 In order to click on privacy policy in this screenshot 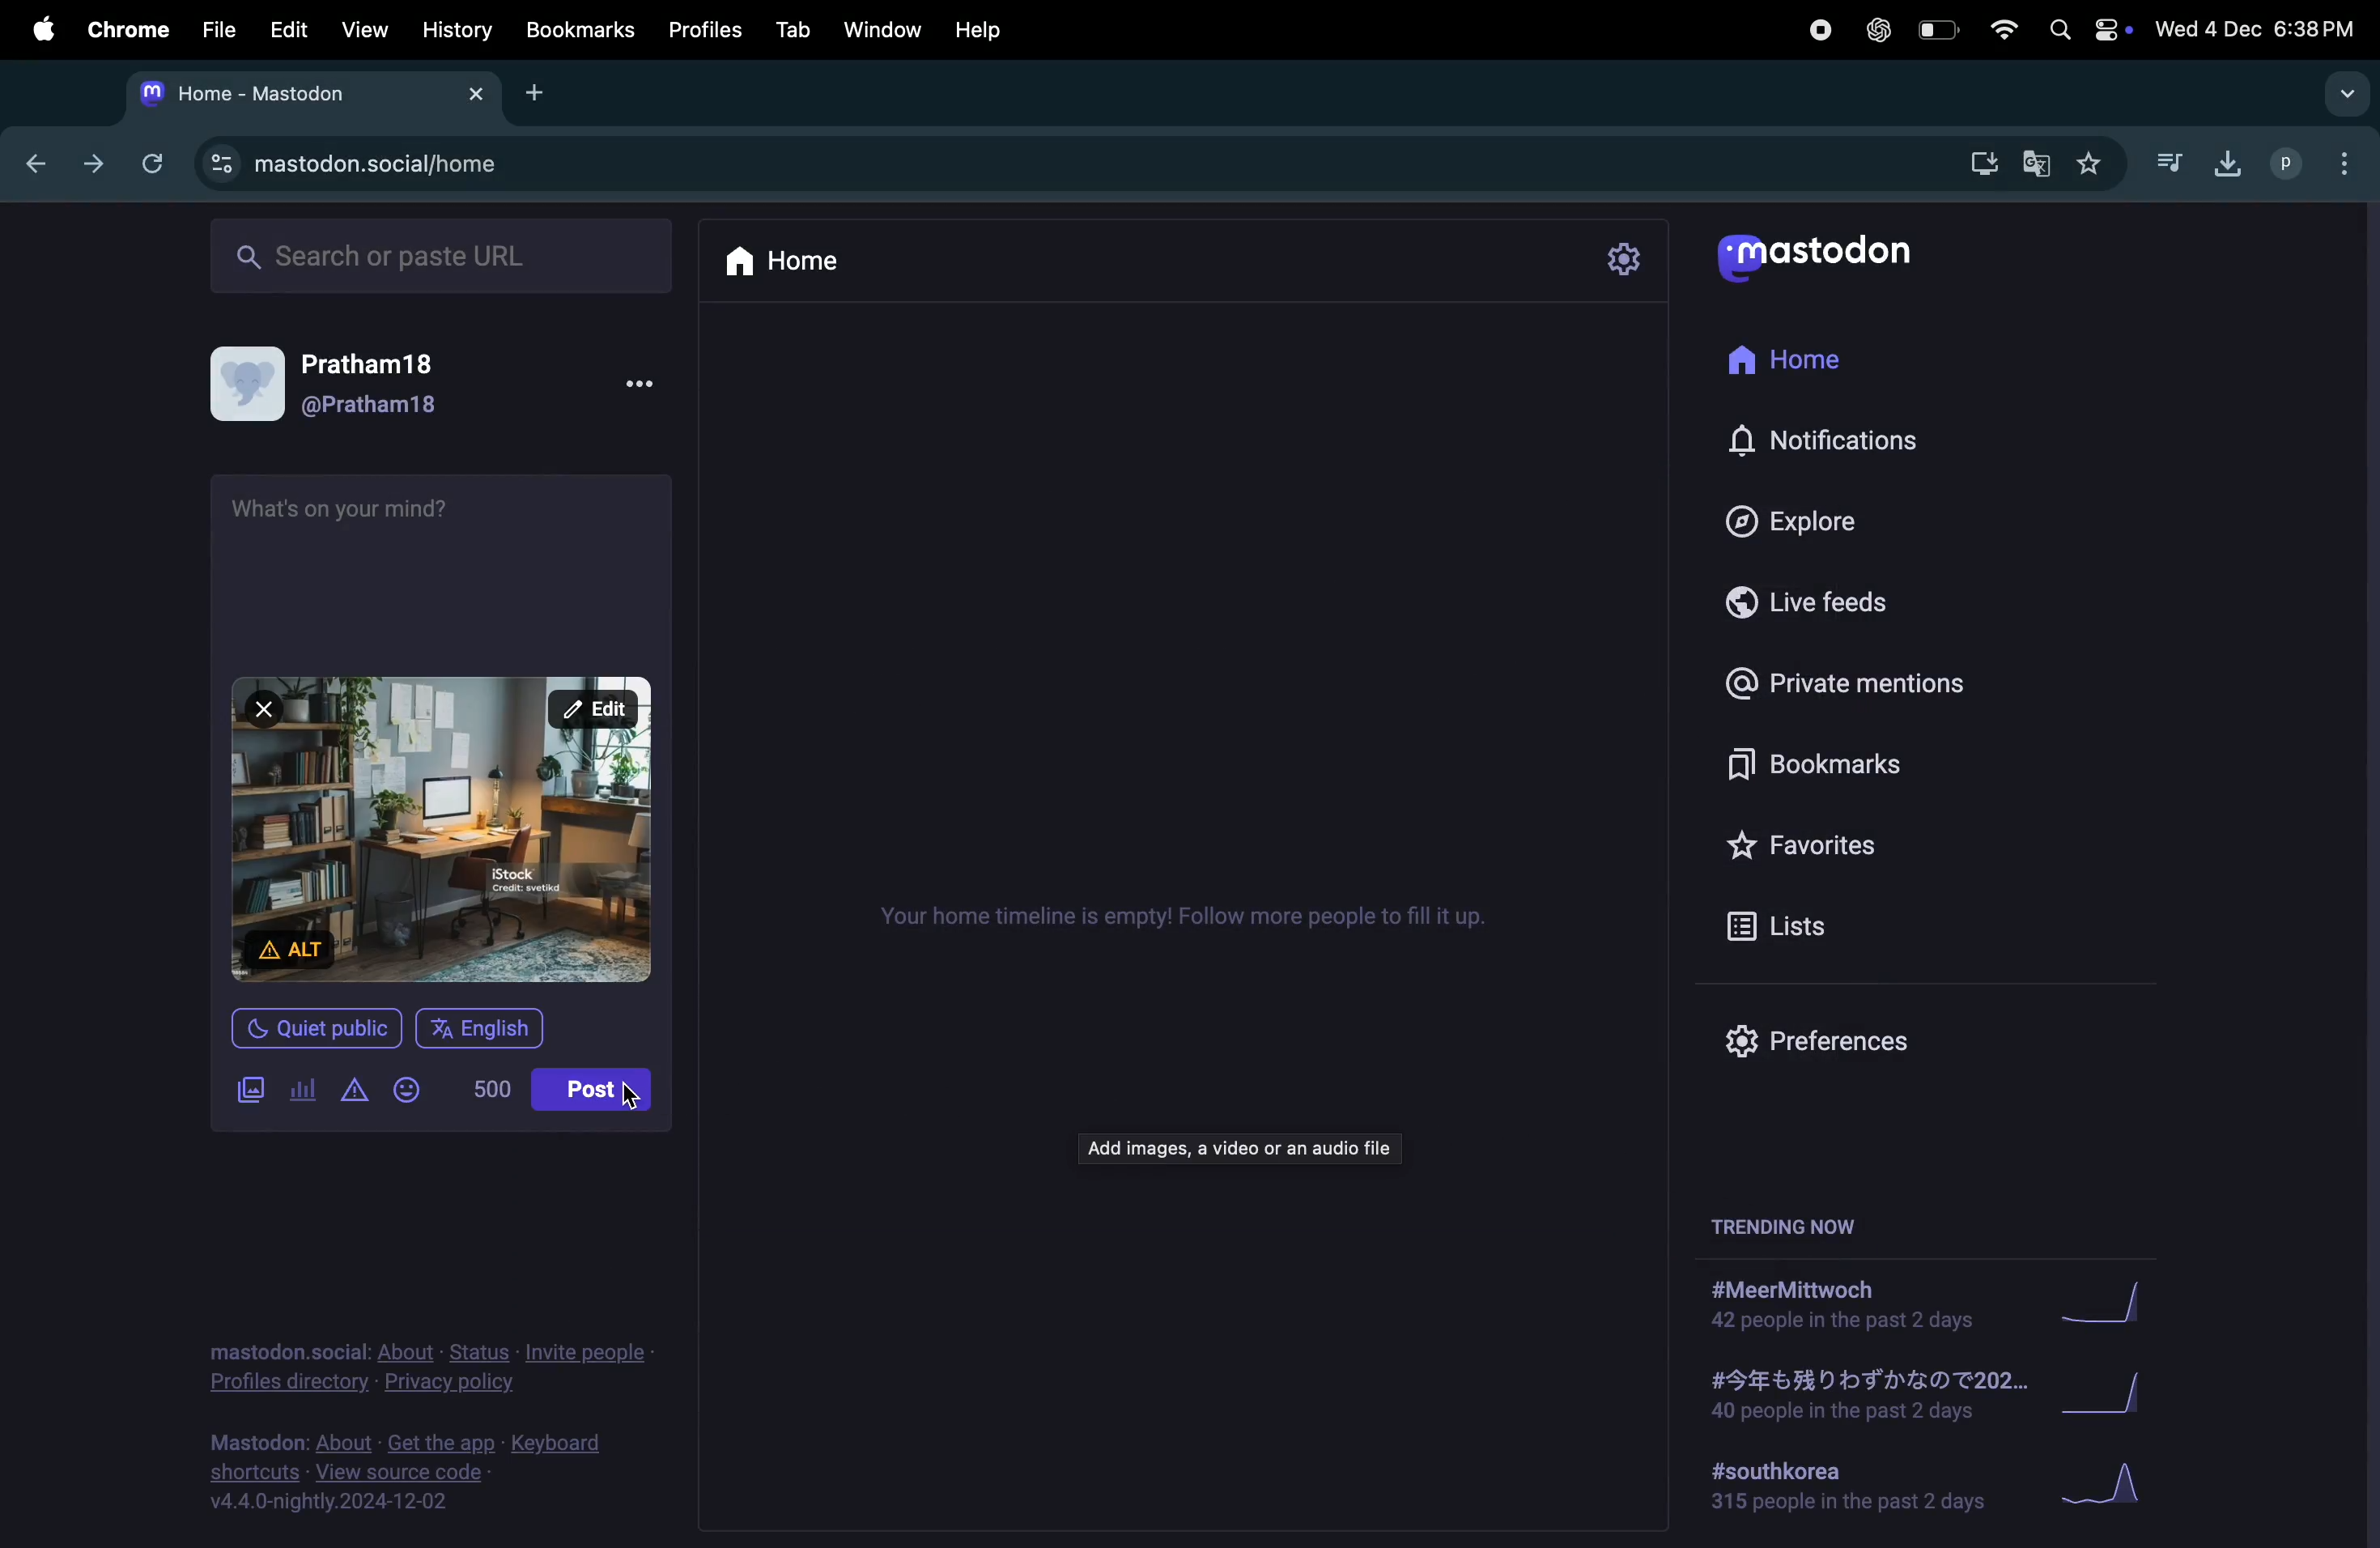, I will do `click(426, 1361)`.